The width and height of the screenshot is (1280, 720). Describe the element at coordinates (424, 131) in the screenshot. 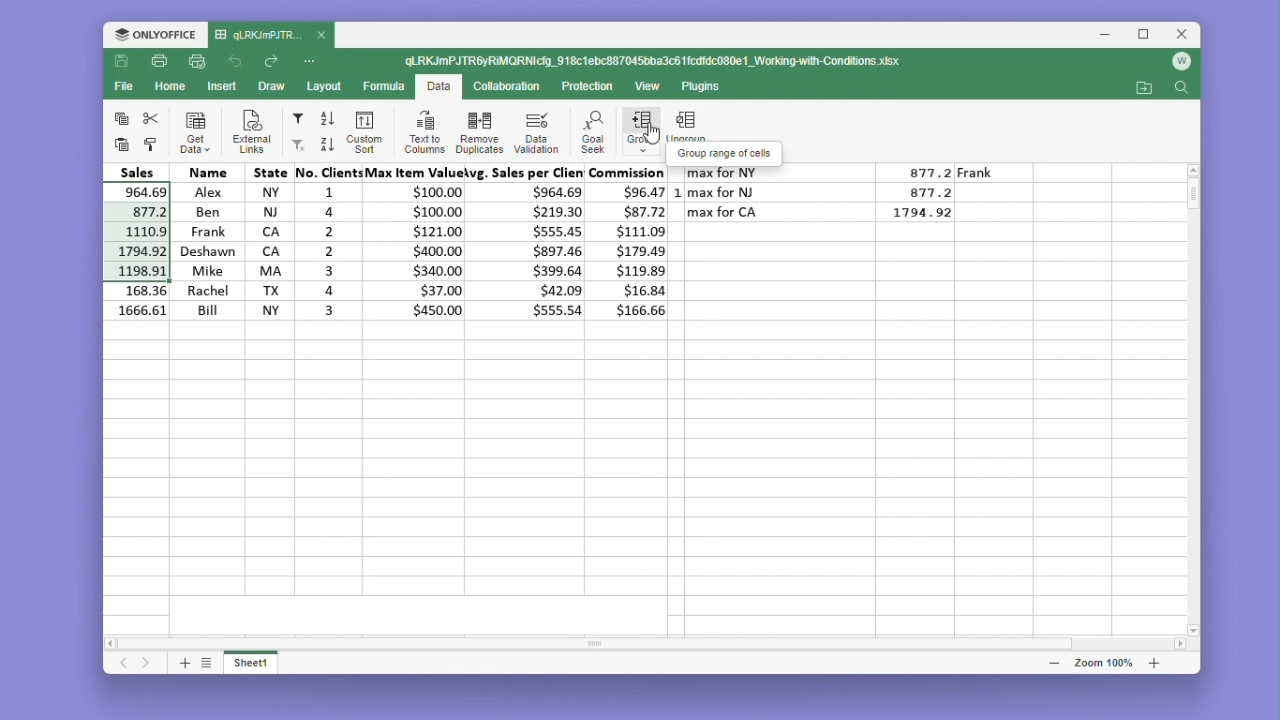

I see `Text to columns` at that location.